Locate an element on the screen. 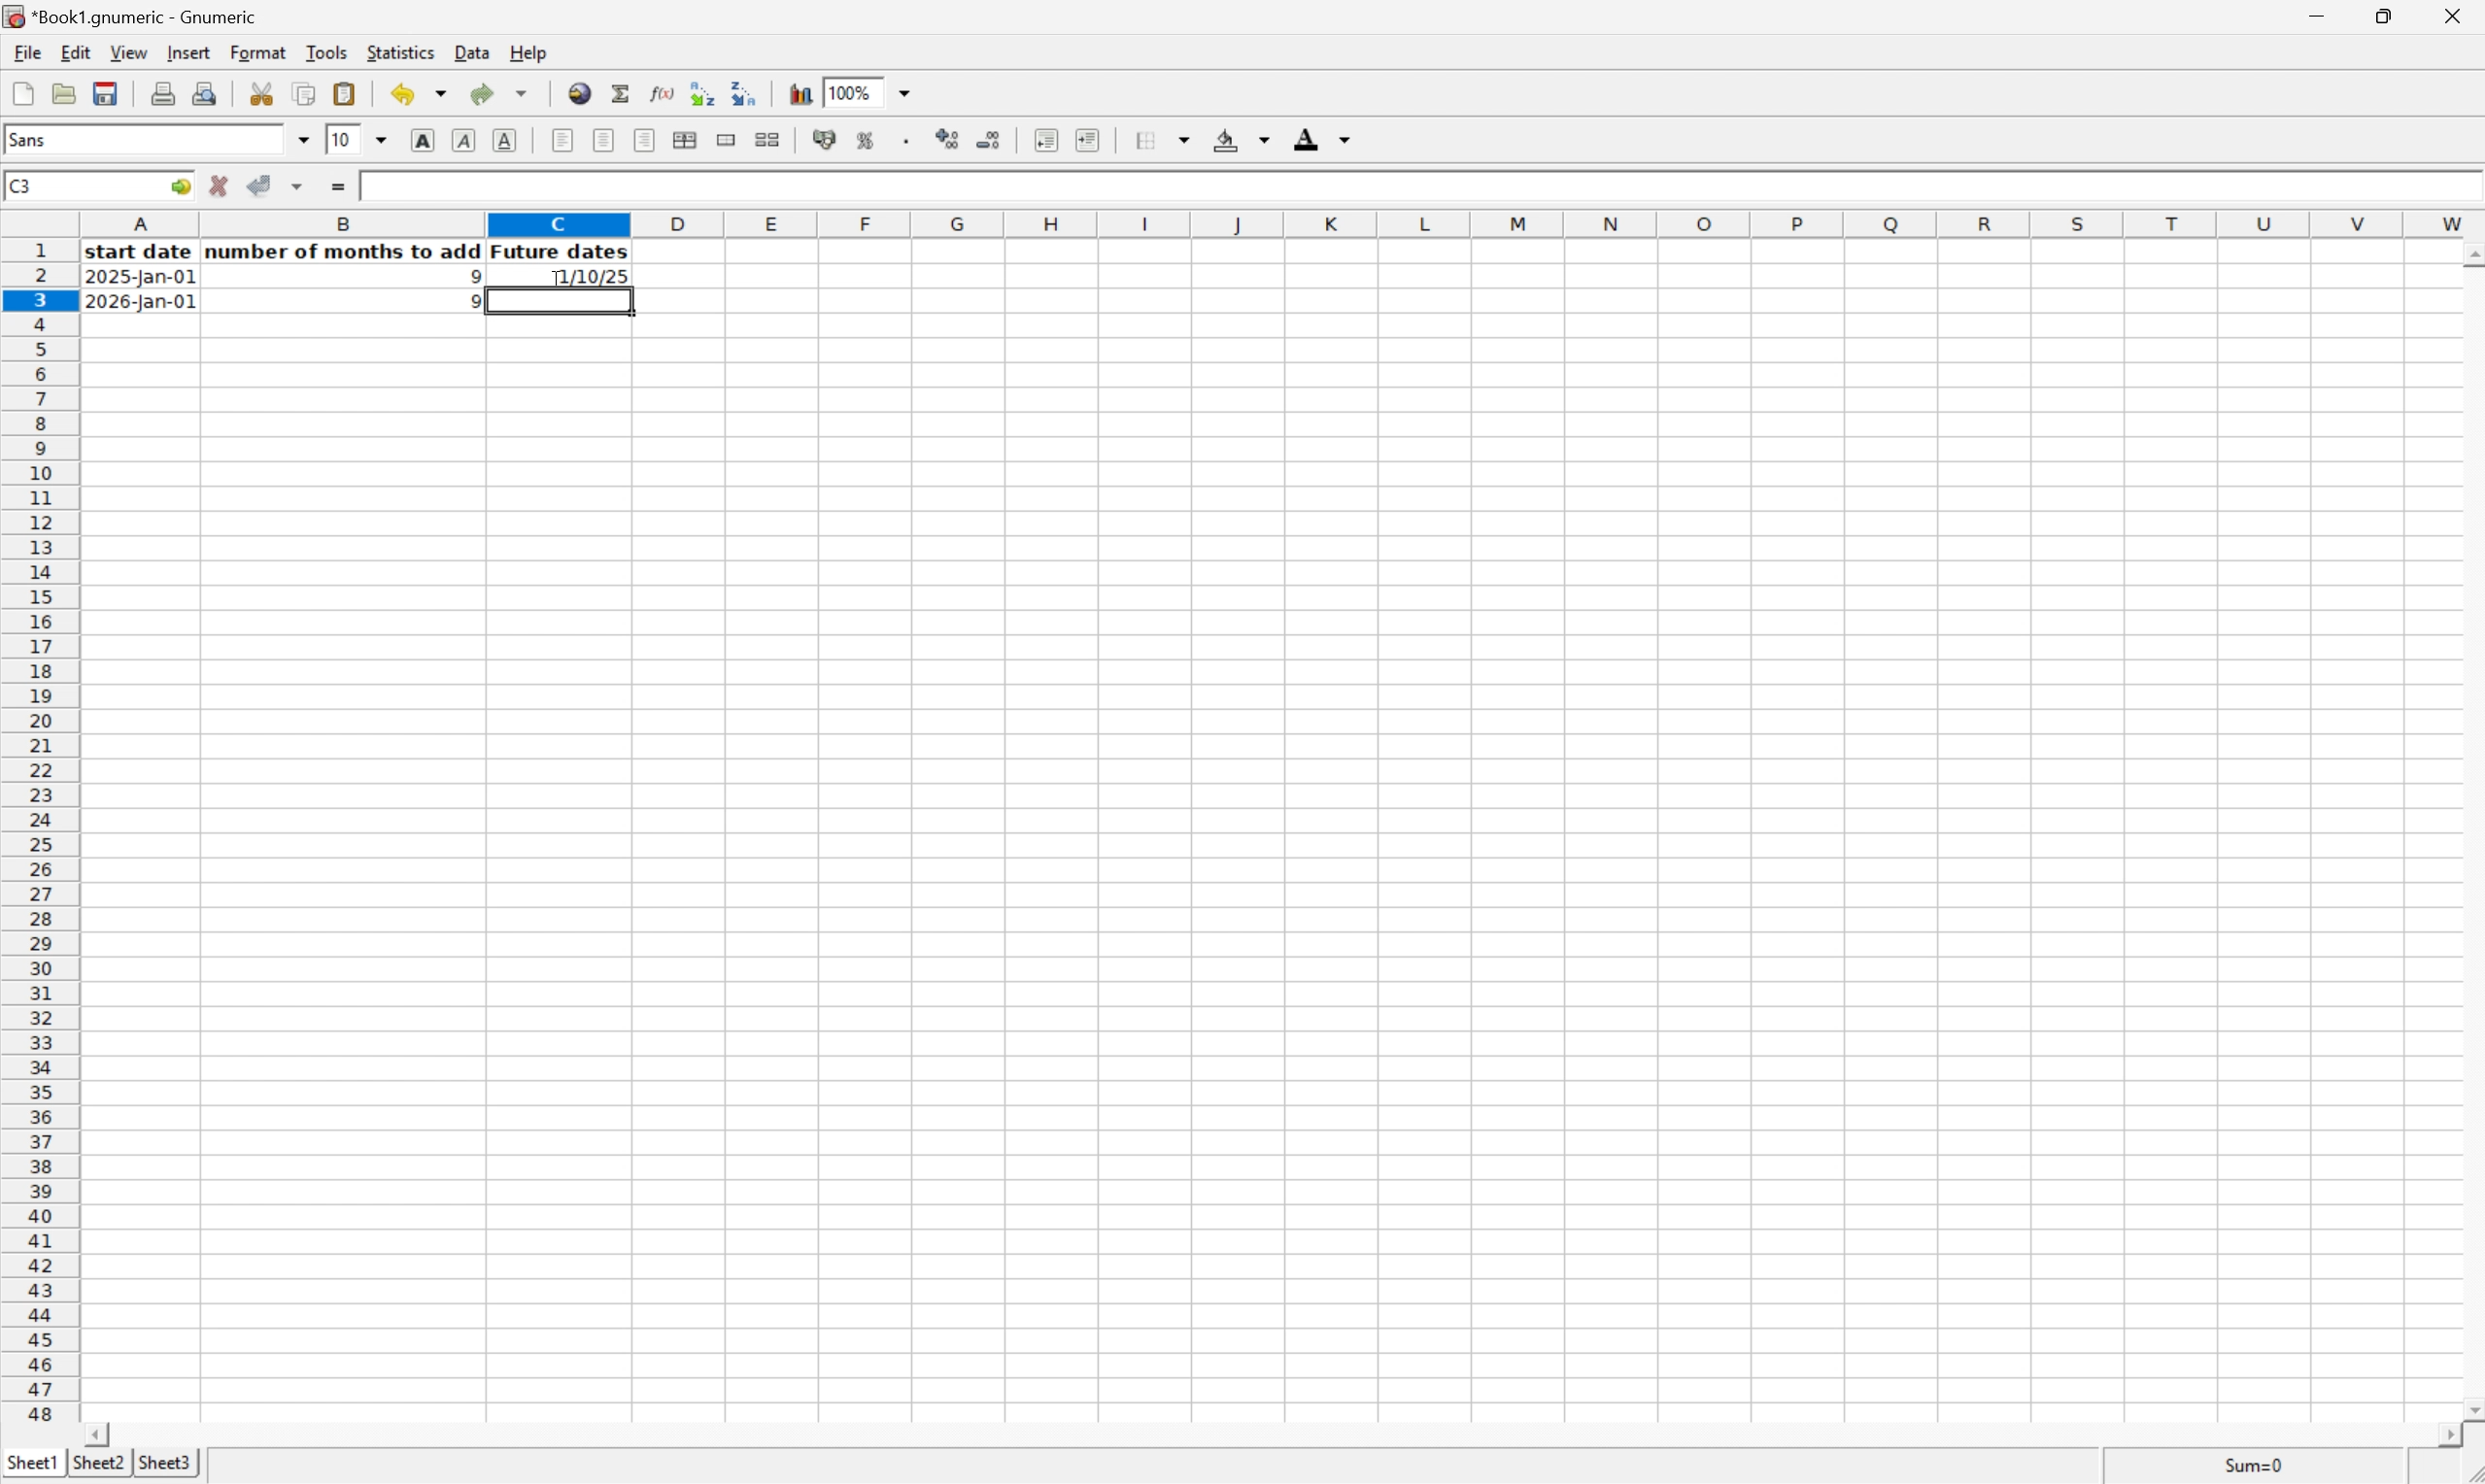 The width and height of the screenshot is (2485, 1484). *Book1.gnumeric - Gnumeric is located at coordinates (135, 17).